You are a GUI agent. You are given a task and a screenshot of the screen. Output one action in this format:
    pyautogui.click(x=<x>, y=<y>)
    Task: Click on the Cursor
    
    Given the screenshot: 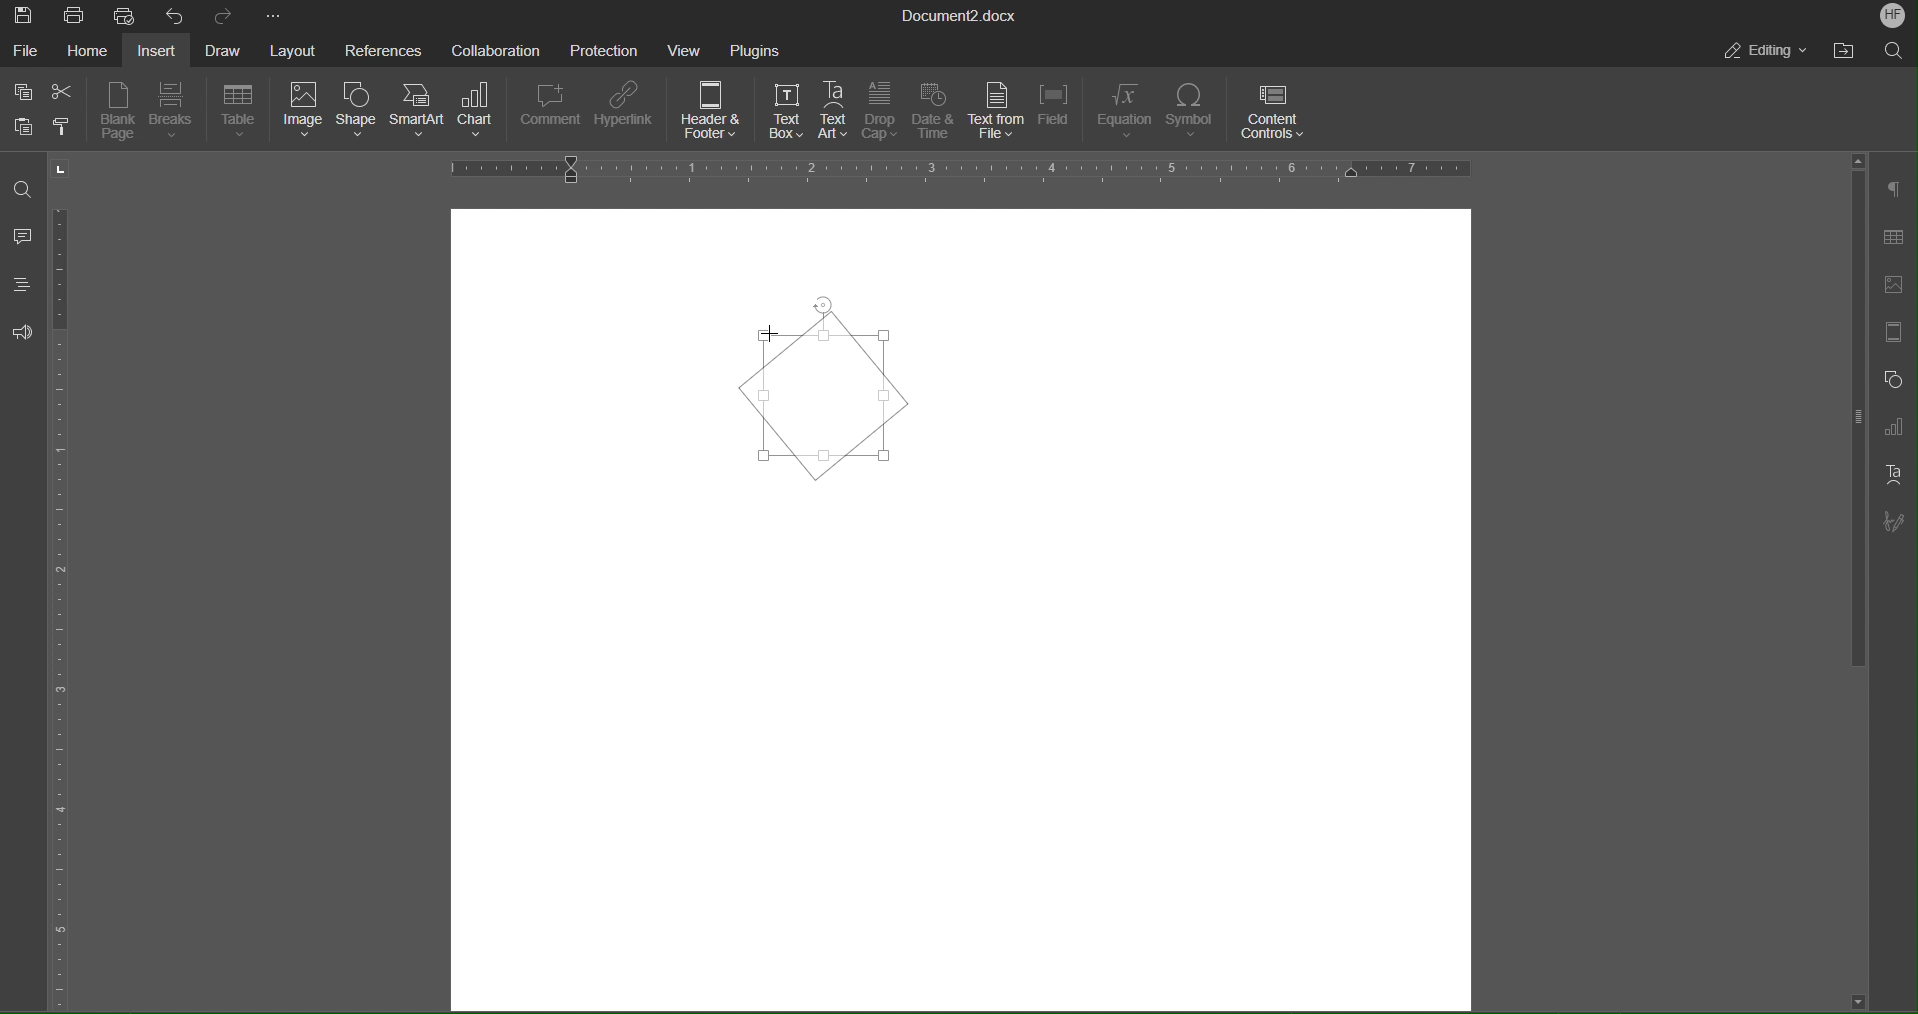 What is the action you would take?
    pyautogui.click(x=764, y=331)
    